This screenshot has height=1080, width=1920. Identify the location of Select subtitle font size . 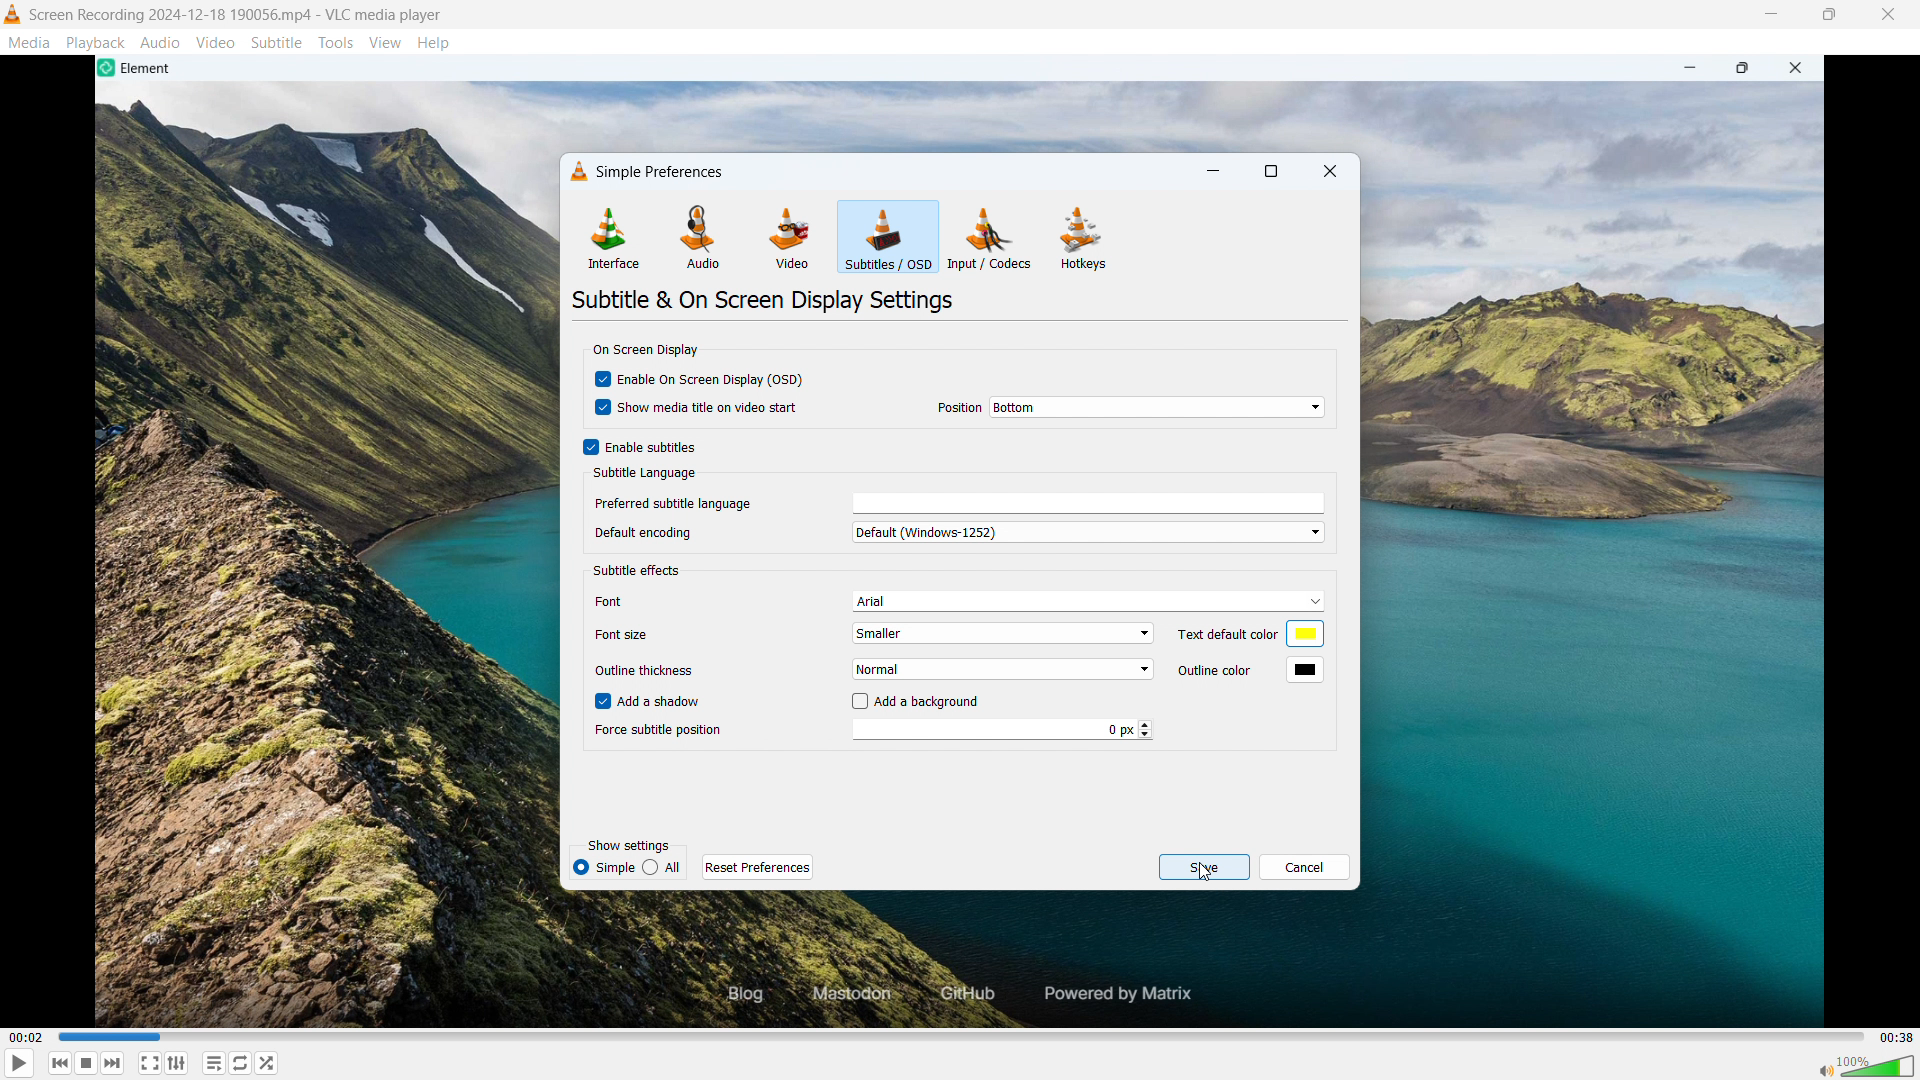
(1002, 633).